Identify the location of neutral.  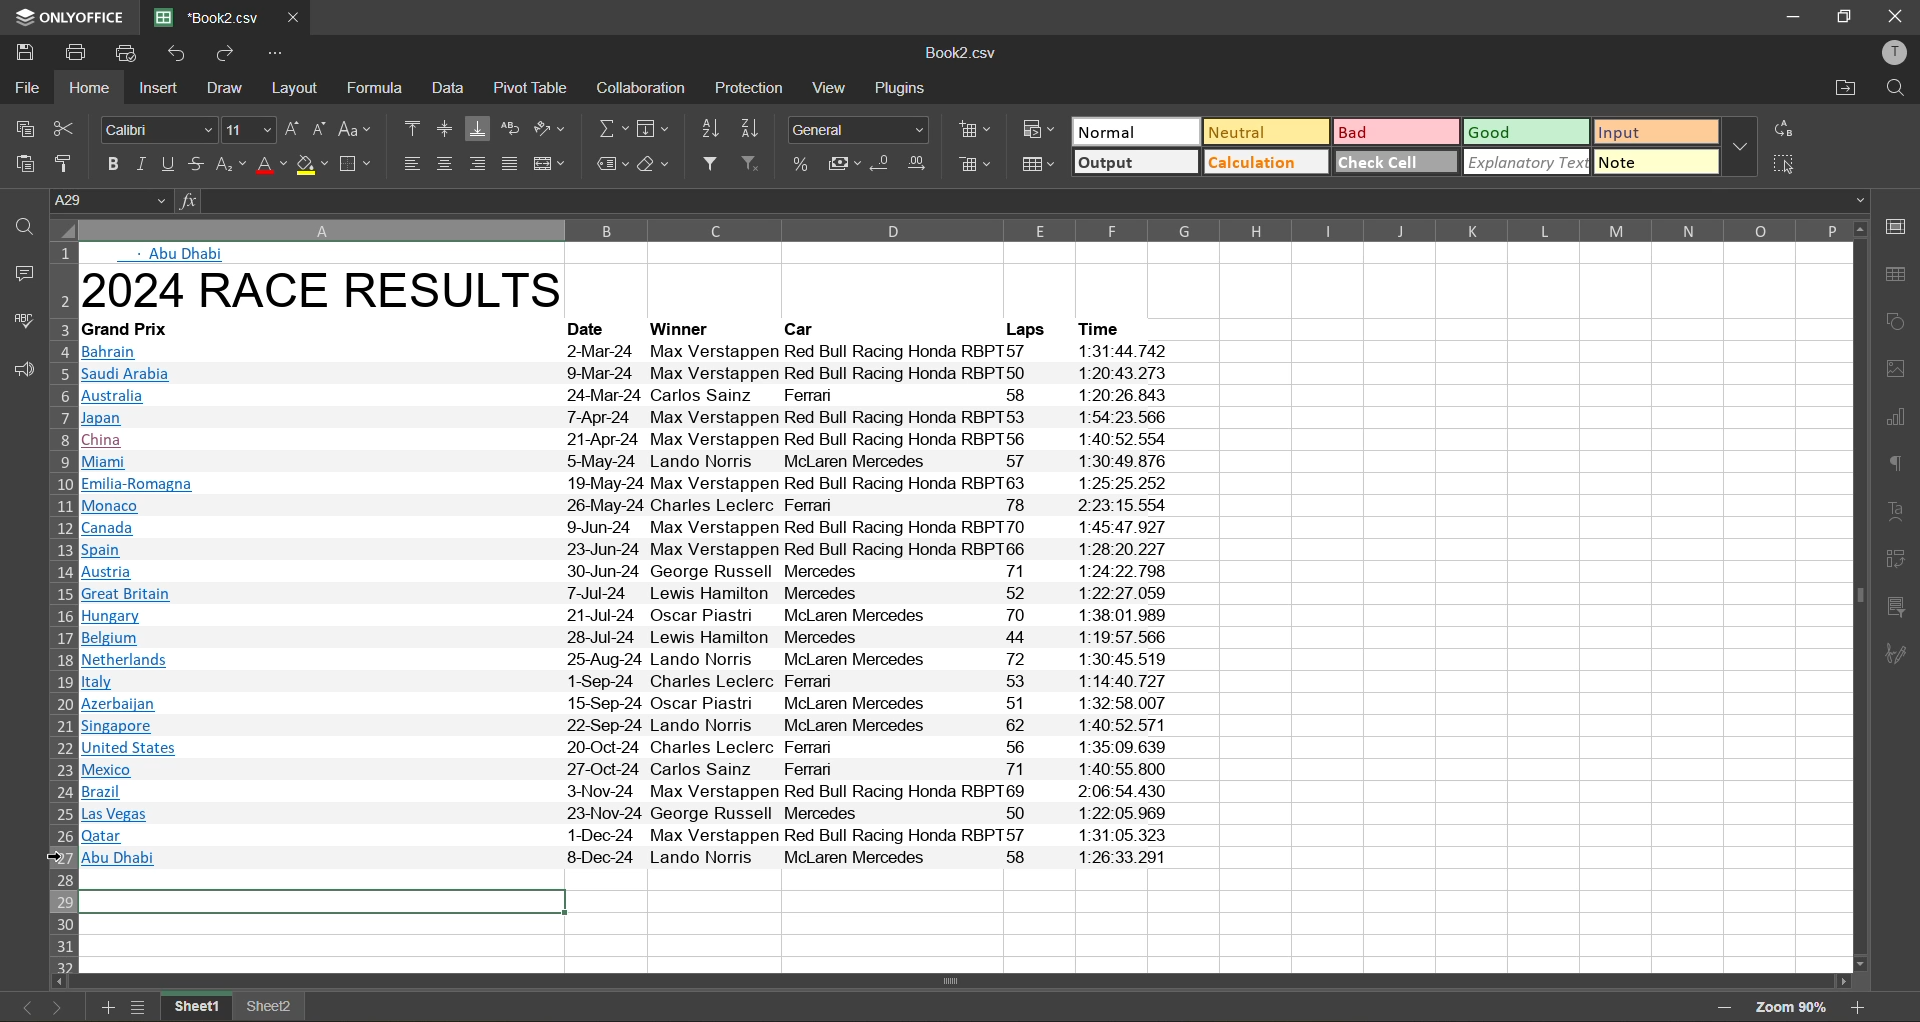
(1262, 131).